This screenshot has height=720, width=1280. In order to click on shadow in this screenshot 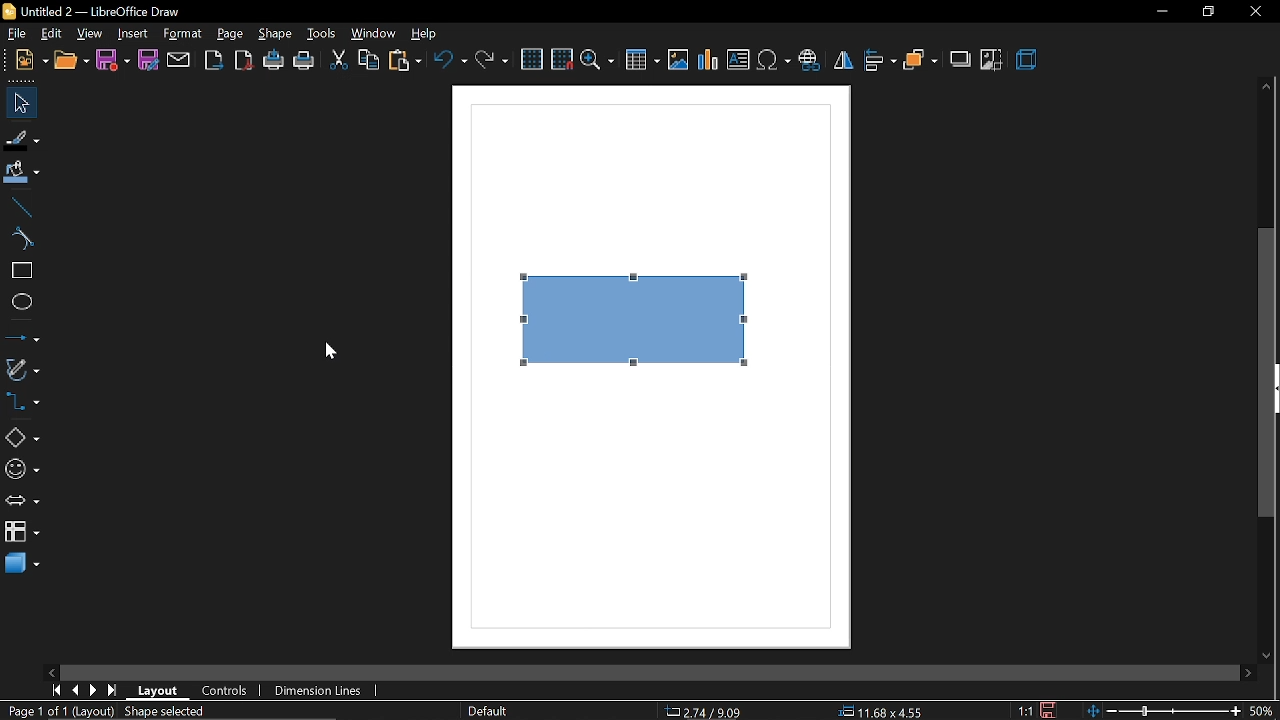, I will do `click(960, 61)`.